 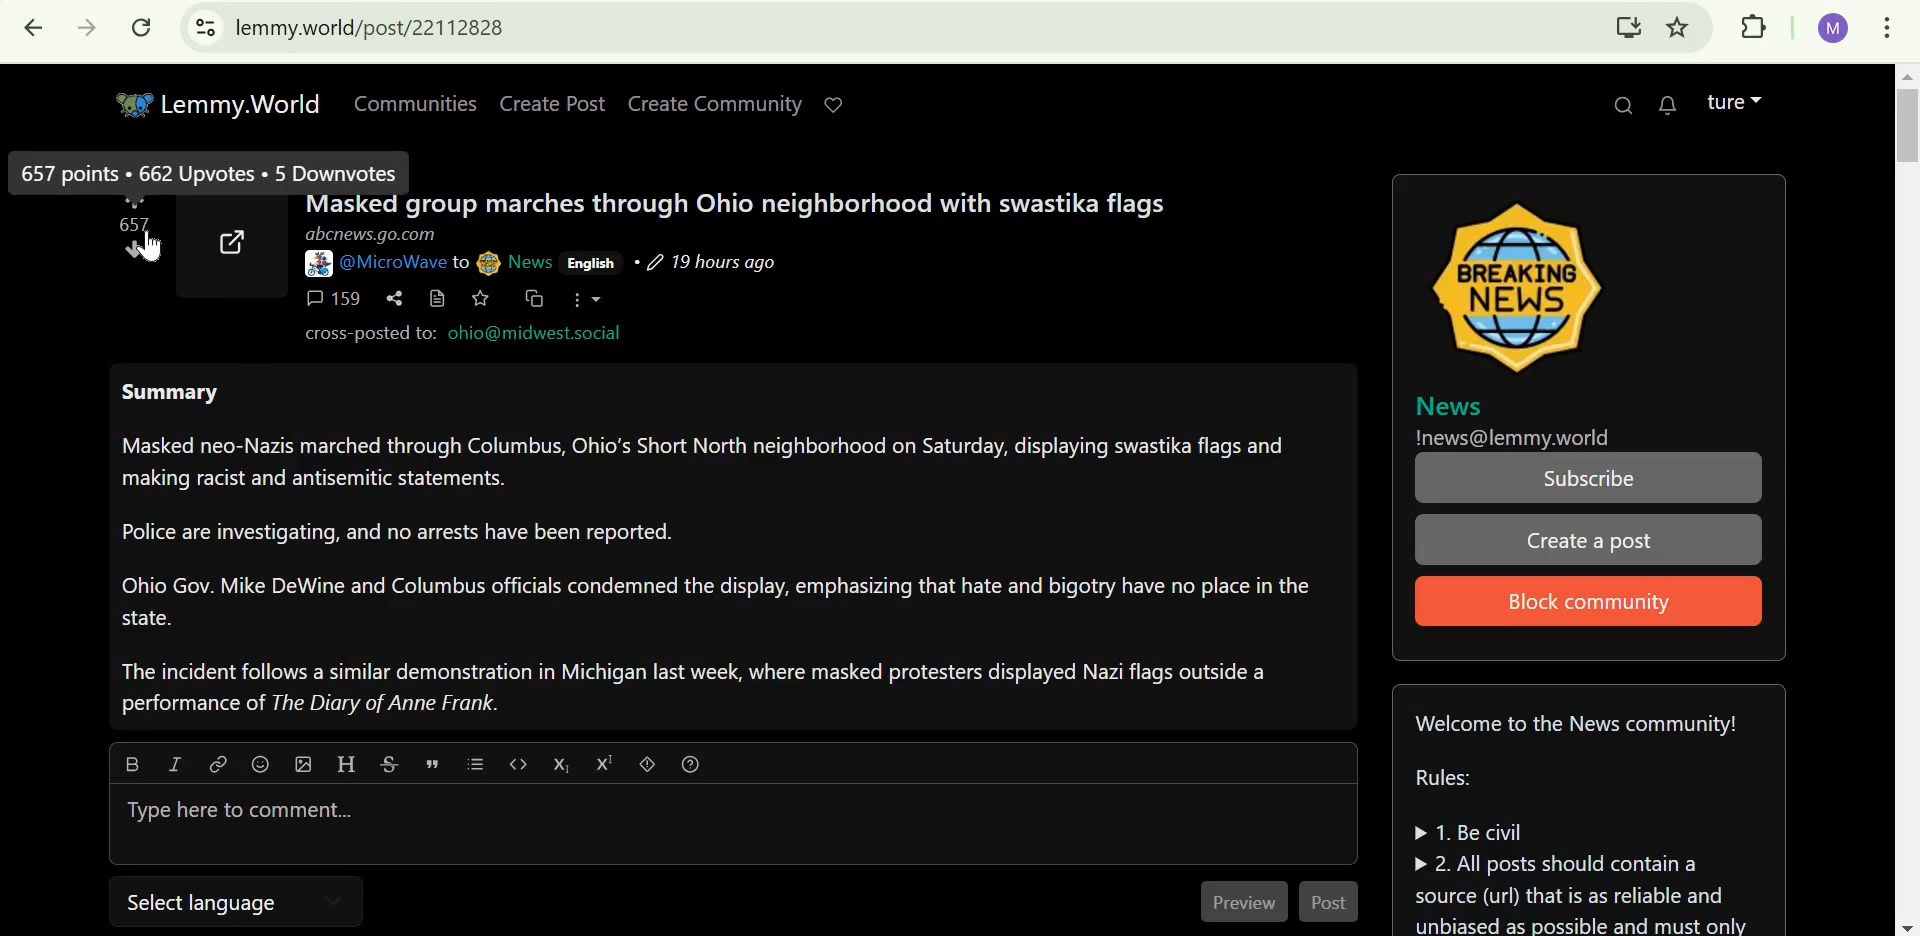 I want to click on upvote, so click(x=136, y=204).